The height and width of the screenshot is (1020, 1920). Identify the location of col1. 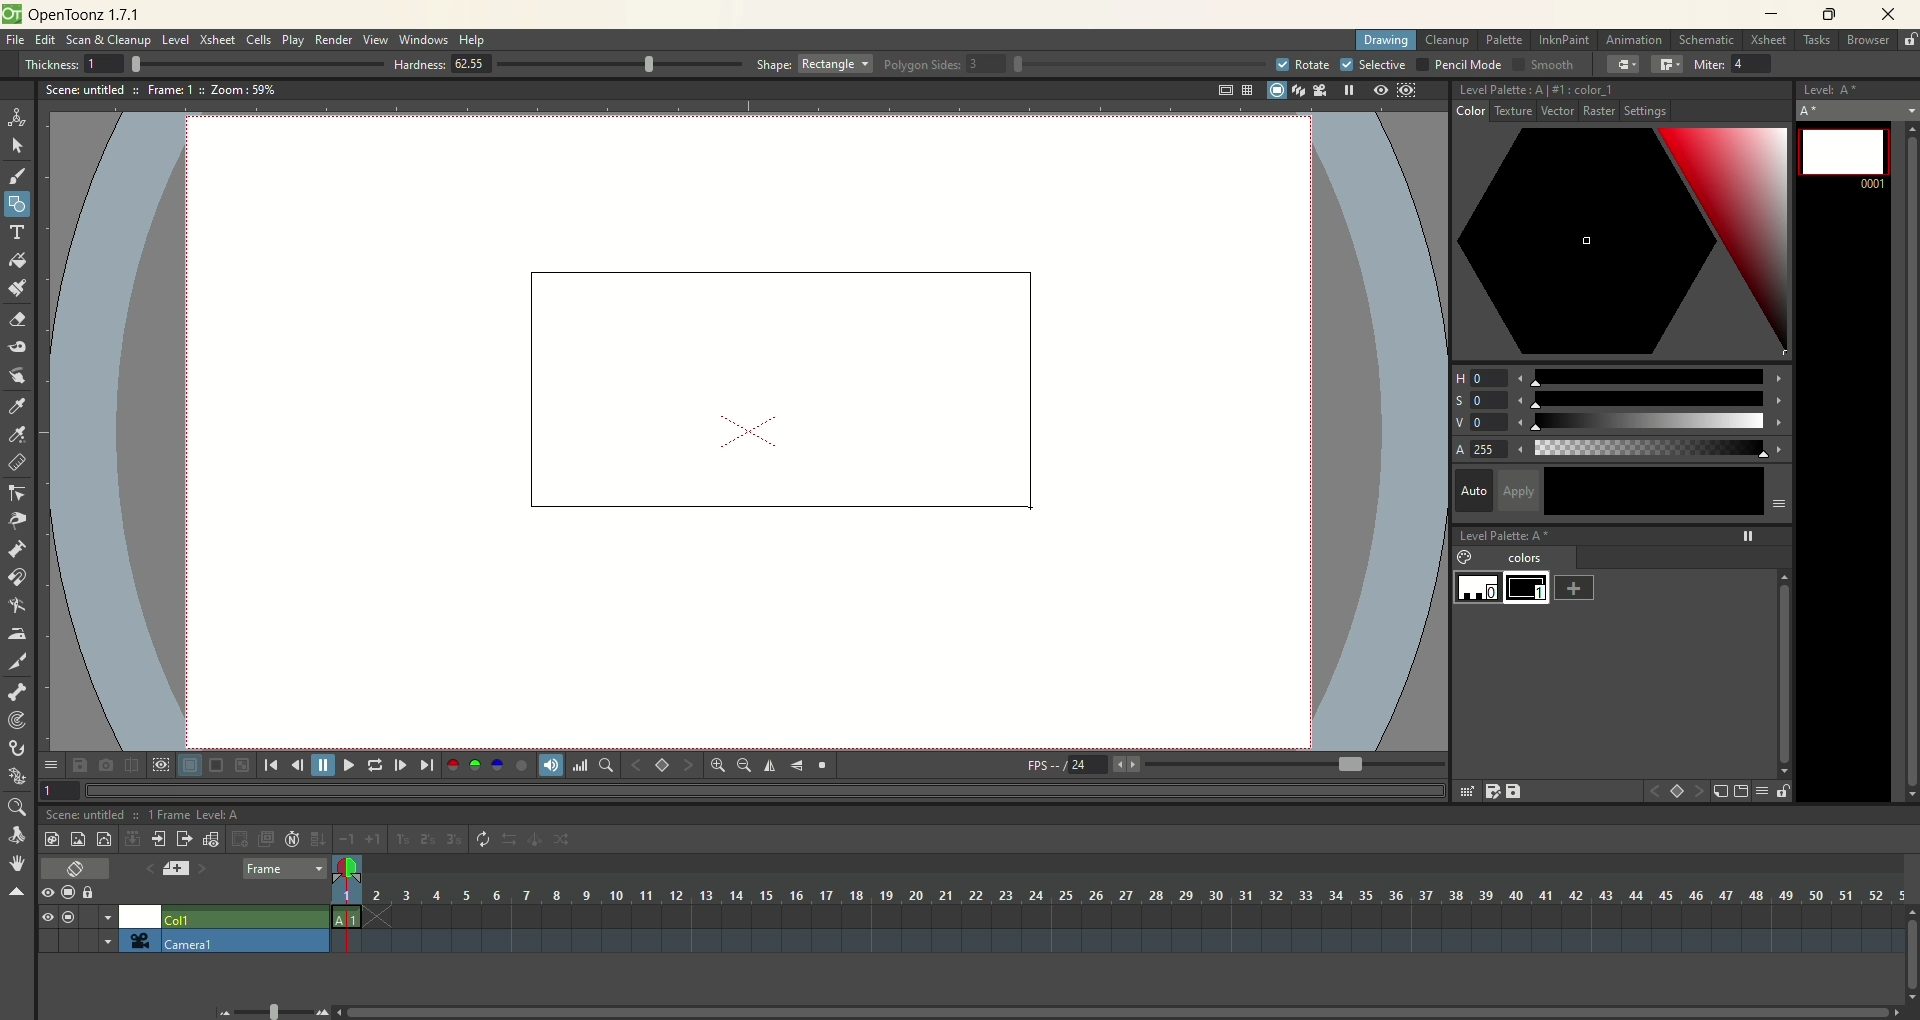
(244, 914).